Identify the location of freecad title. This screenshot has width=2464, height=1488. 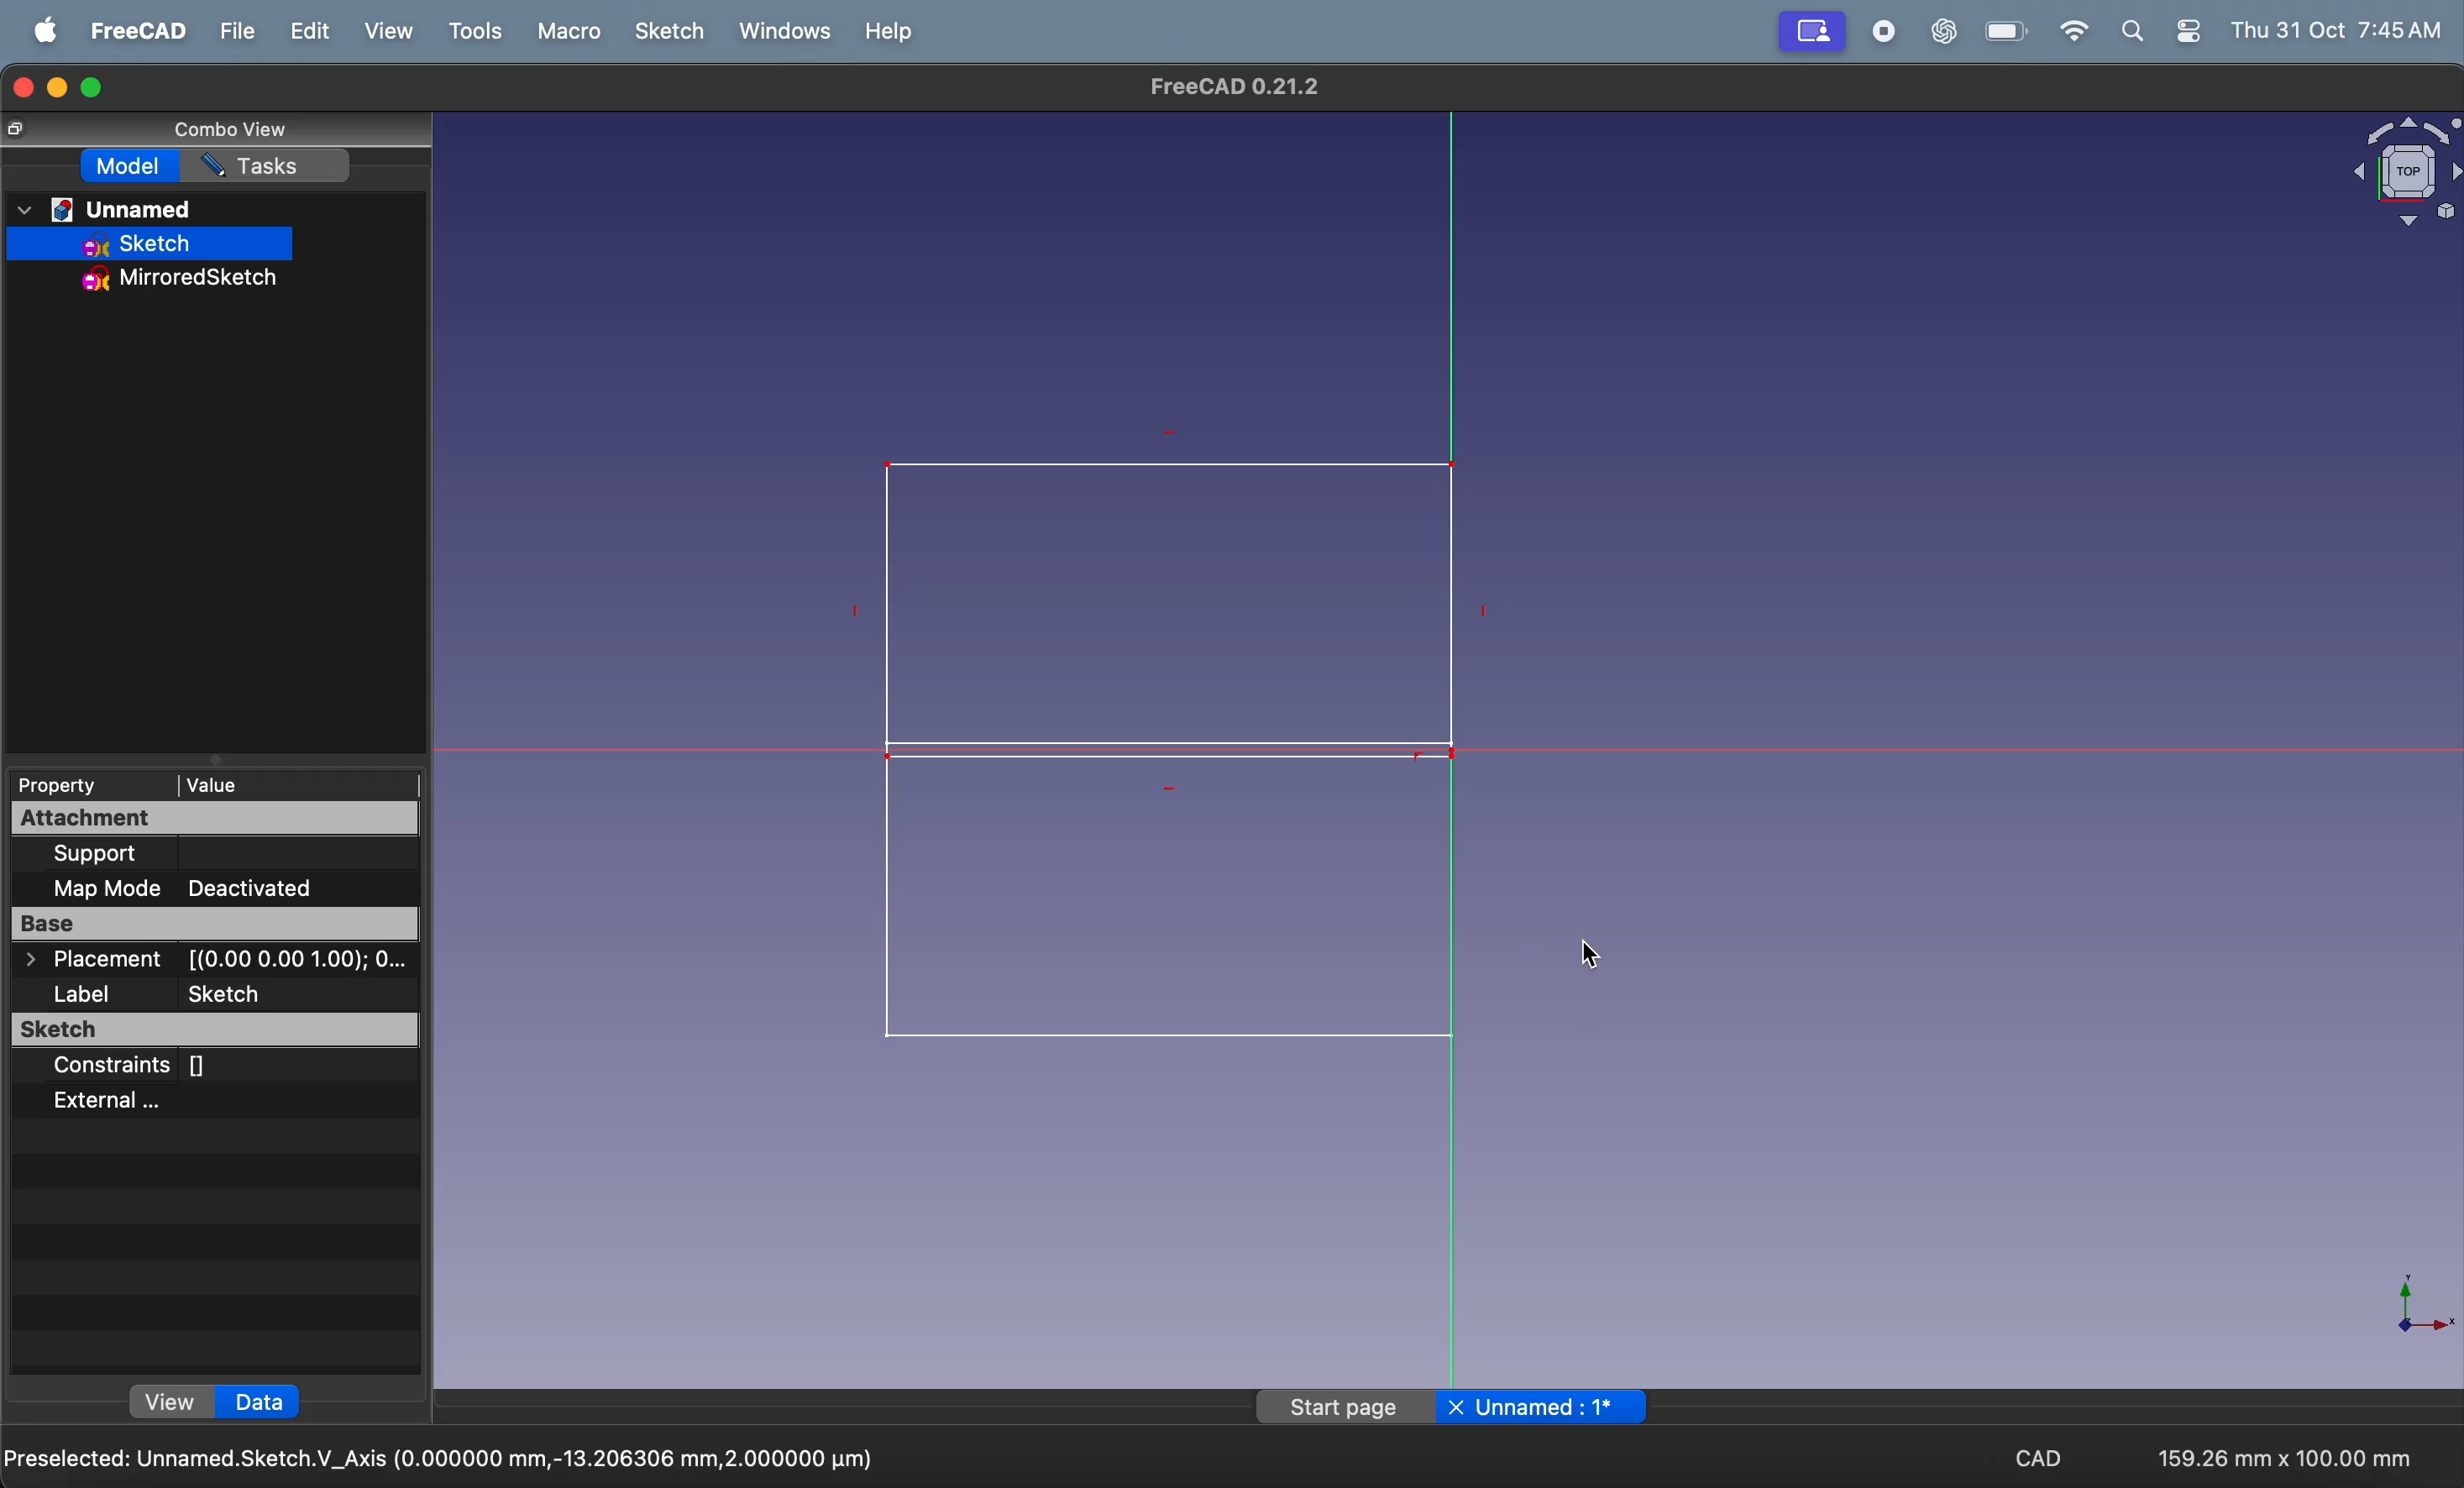
(1233, 88).